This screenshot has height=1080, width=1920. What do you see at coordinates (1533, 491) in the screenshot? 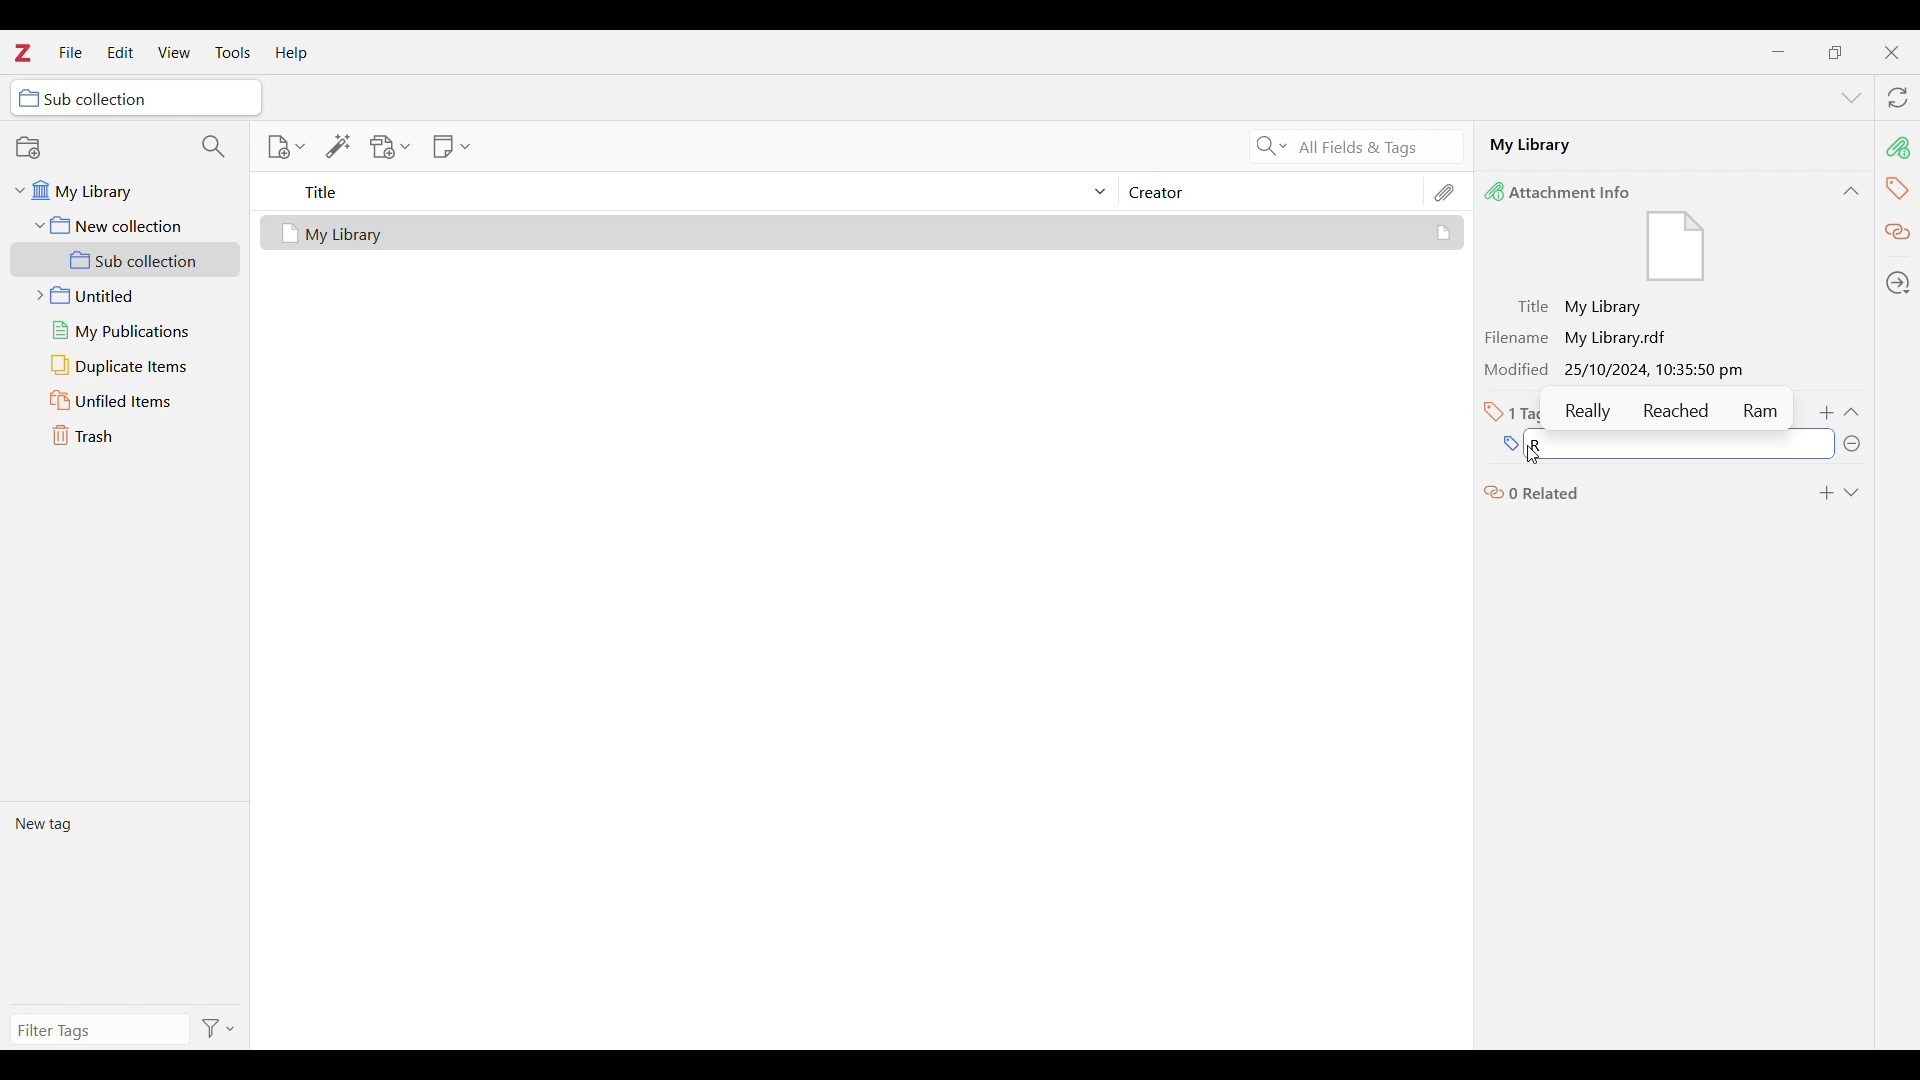
I see `0 related` at bounding box center [1533, 491].